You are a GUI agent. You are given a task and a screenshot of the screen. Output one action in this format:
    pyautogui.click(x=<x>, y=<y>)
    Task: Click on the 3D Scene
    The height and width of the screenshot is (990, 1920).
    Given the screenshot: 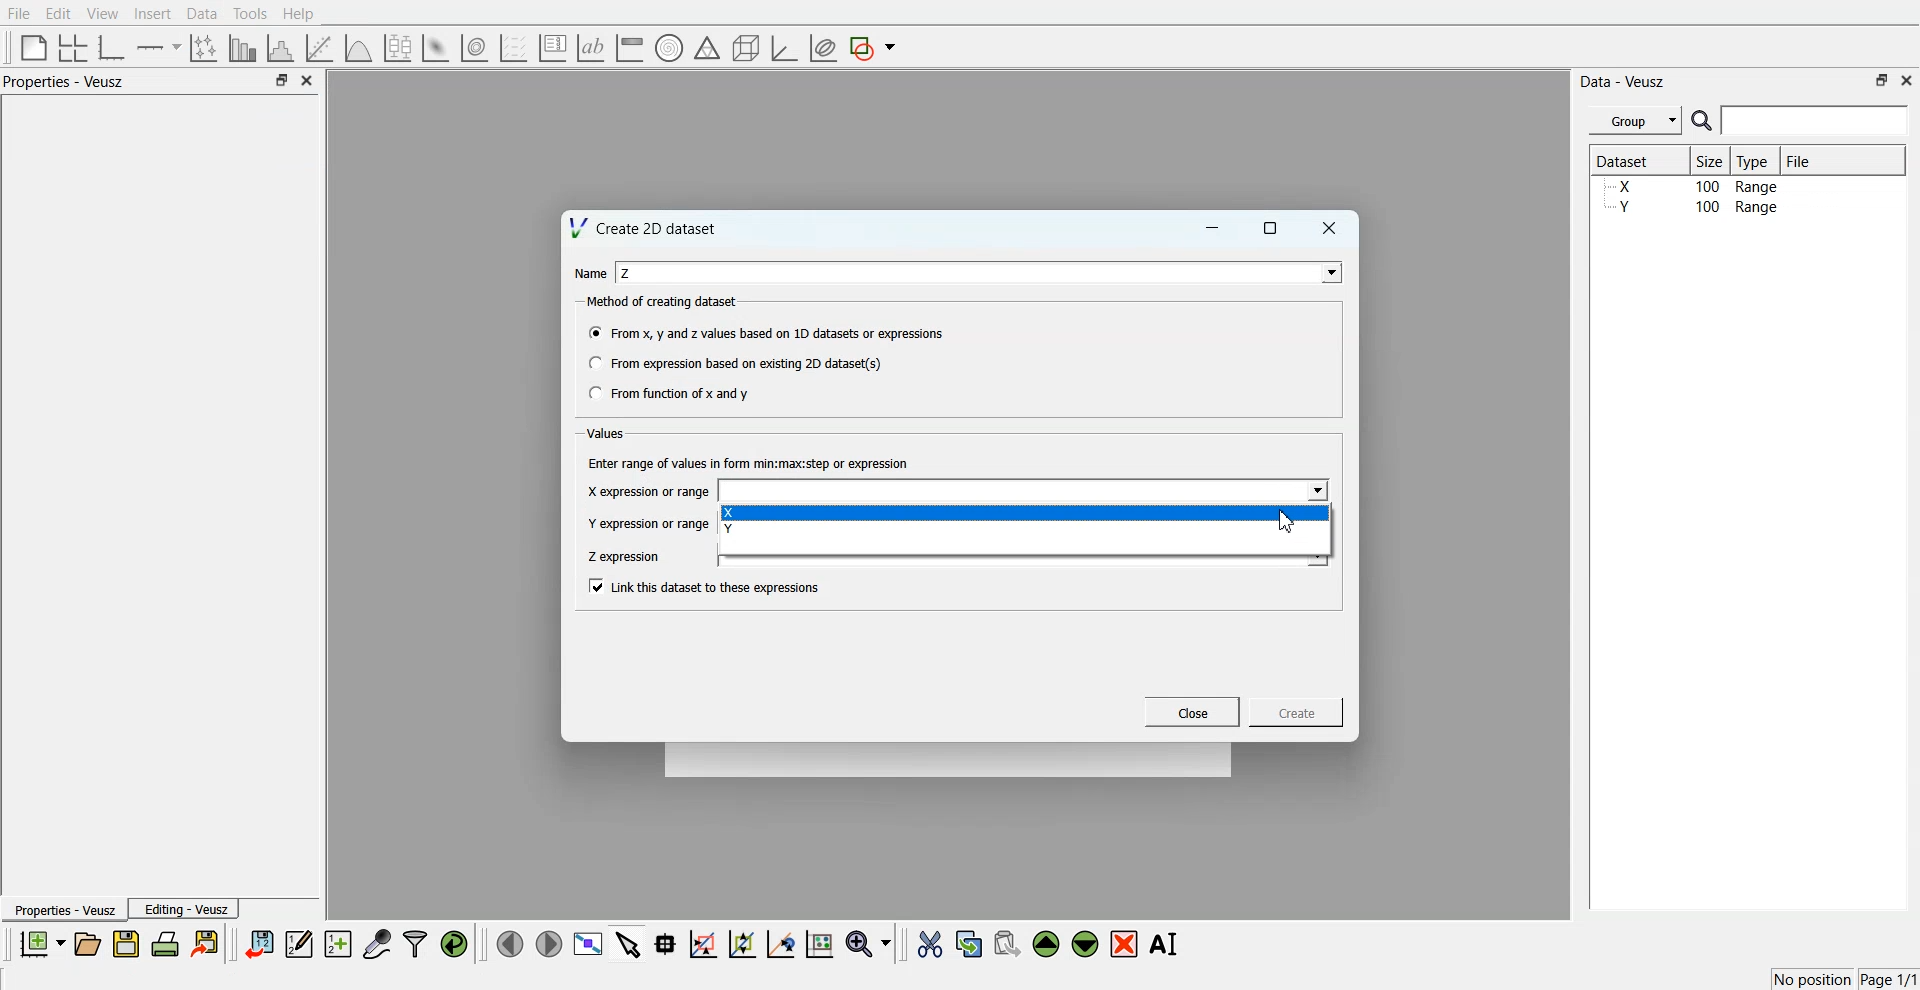 What is the action you would take?
    pyautogui.click(x=747, y=49)
    